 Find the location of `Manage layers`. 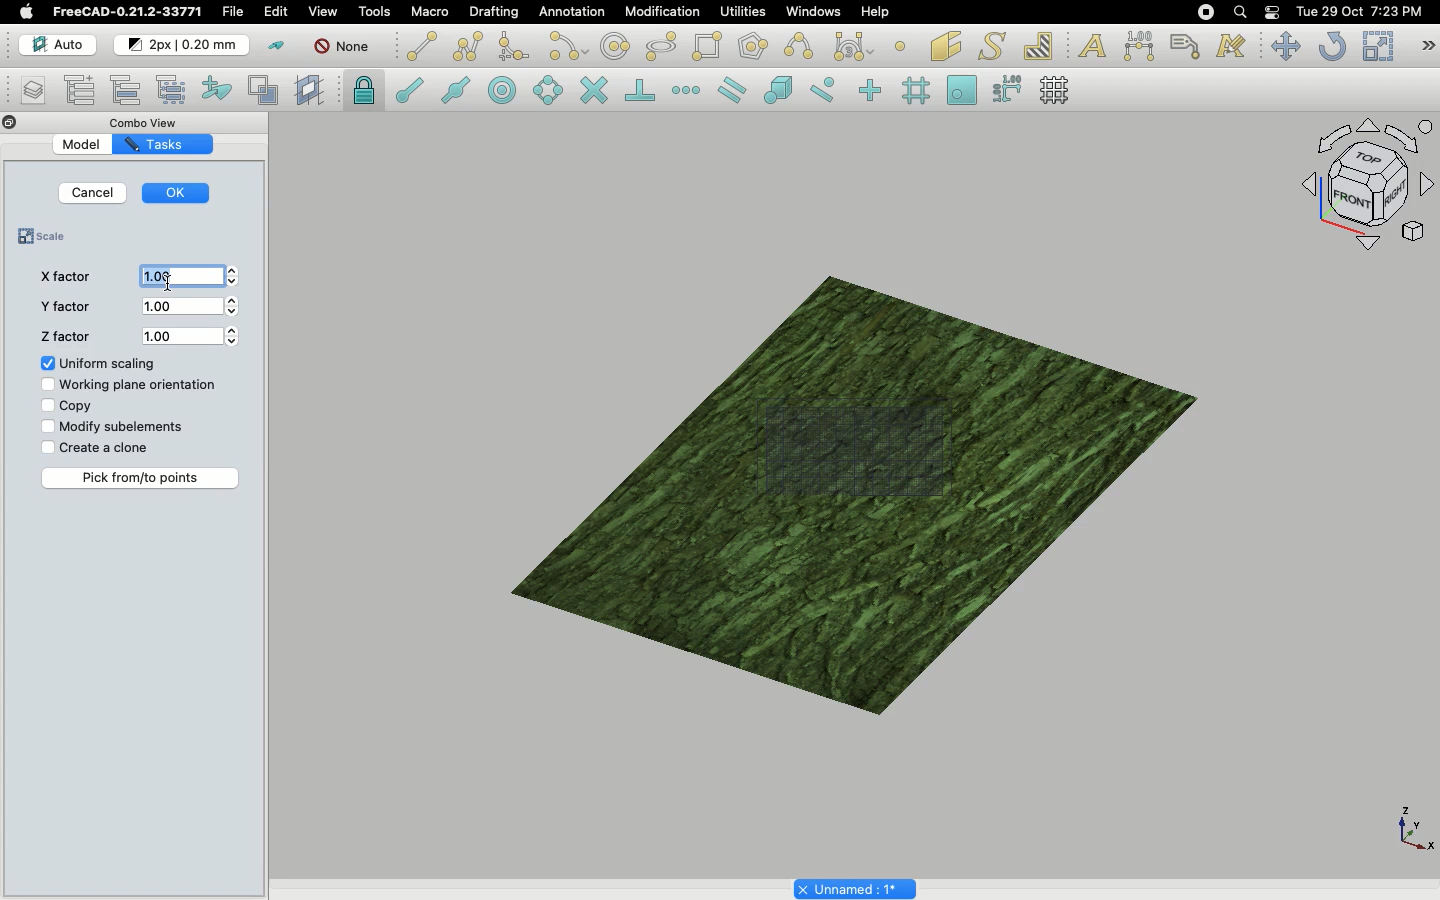

Manage layers is located at coordinates (26, 91).